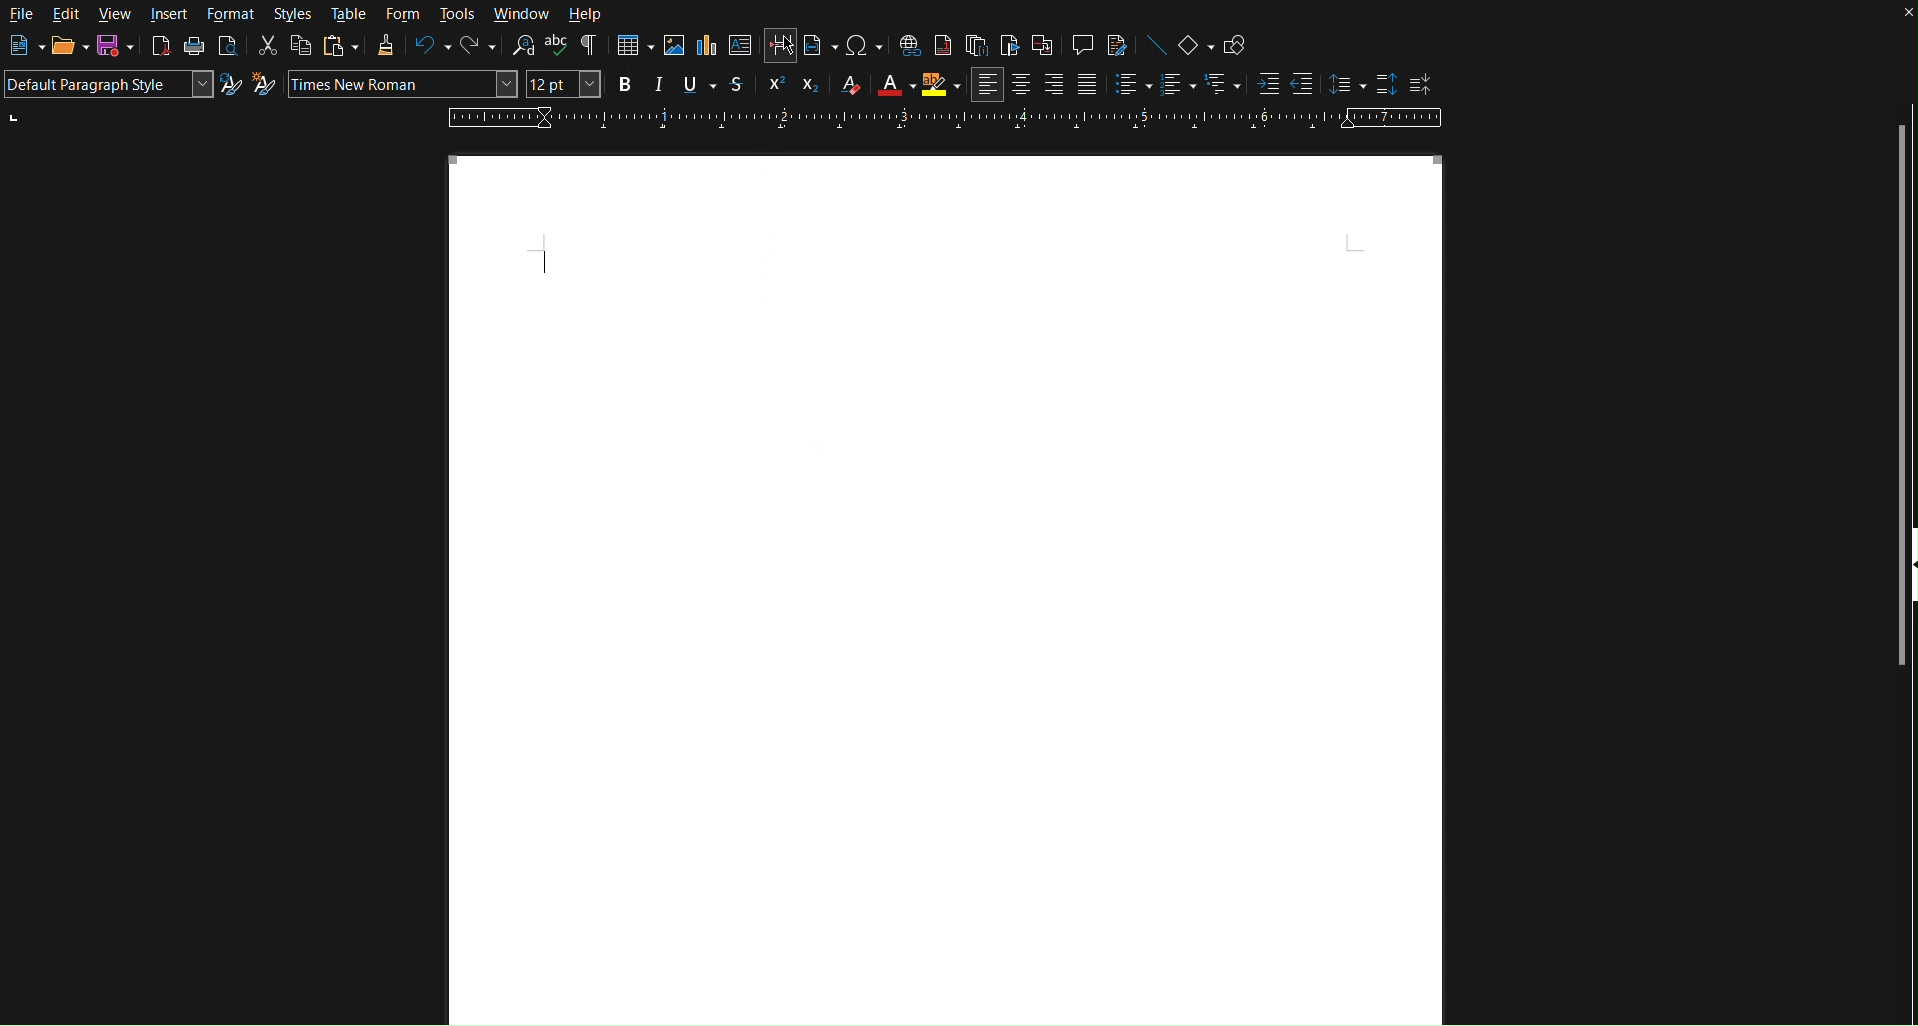 The image size is (1918, 1026). Describe the element at coordinates (1008, 44) in the screenshot. I see `Insert Bookmark` at that location.